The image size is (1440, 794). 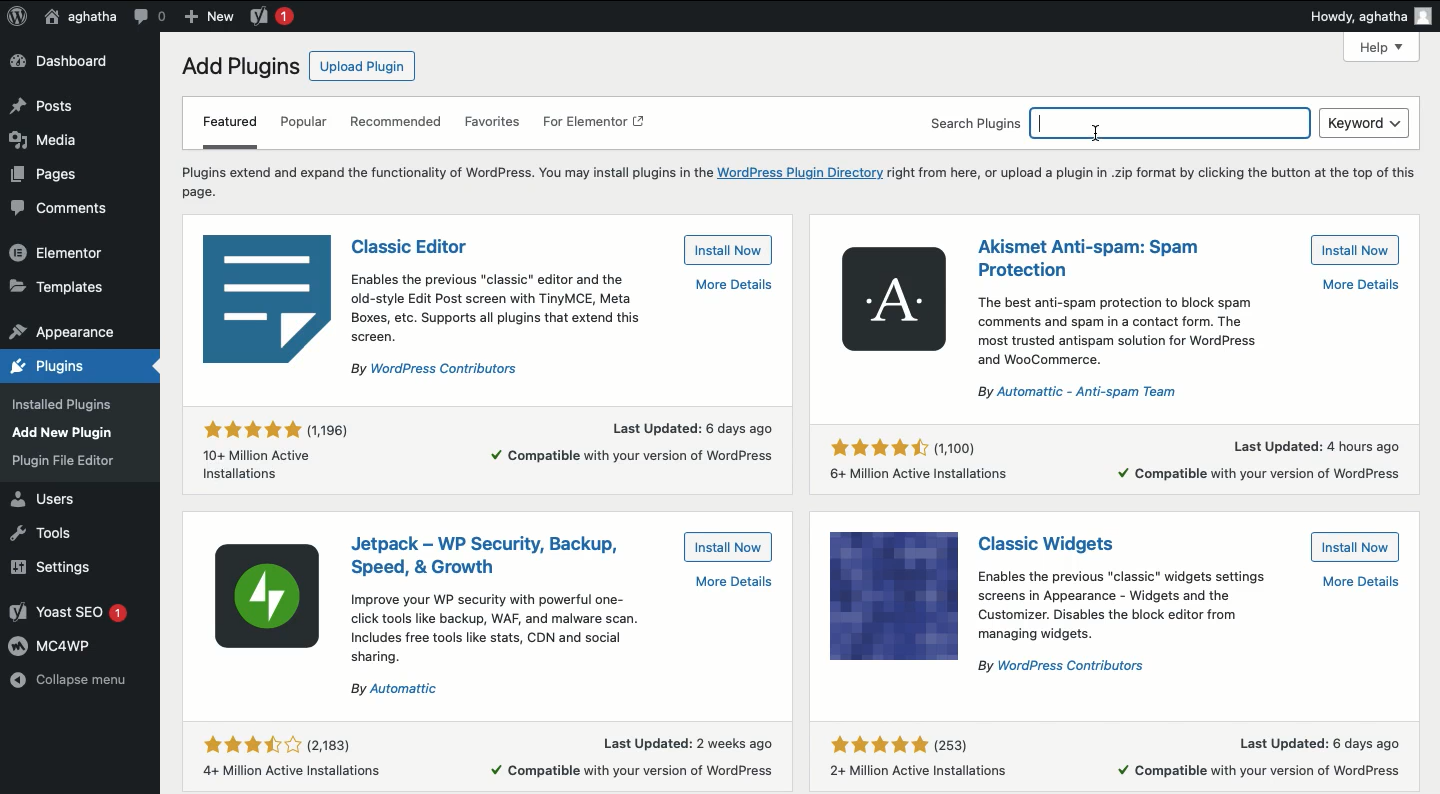 What do you see at coordinates (80, 18) in the screenshot?
I see `Usera` at bounding box center [80, 18].